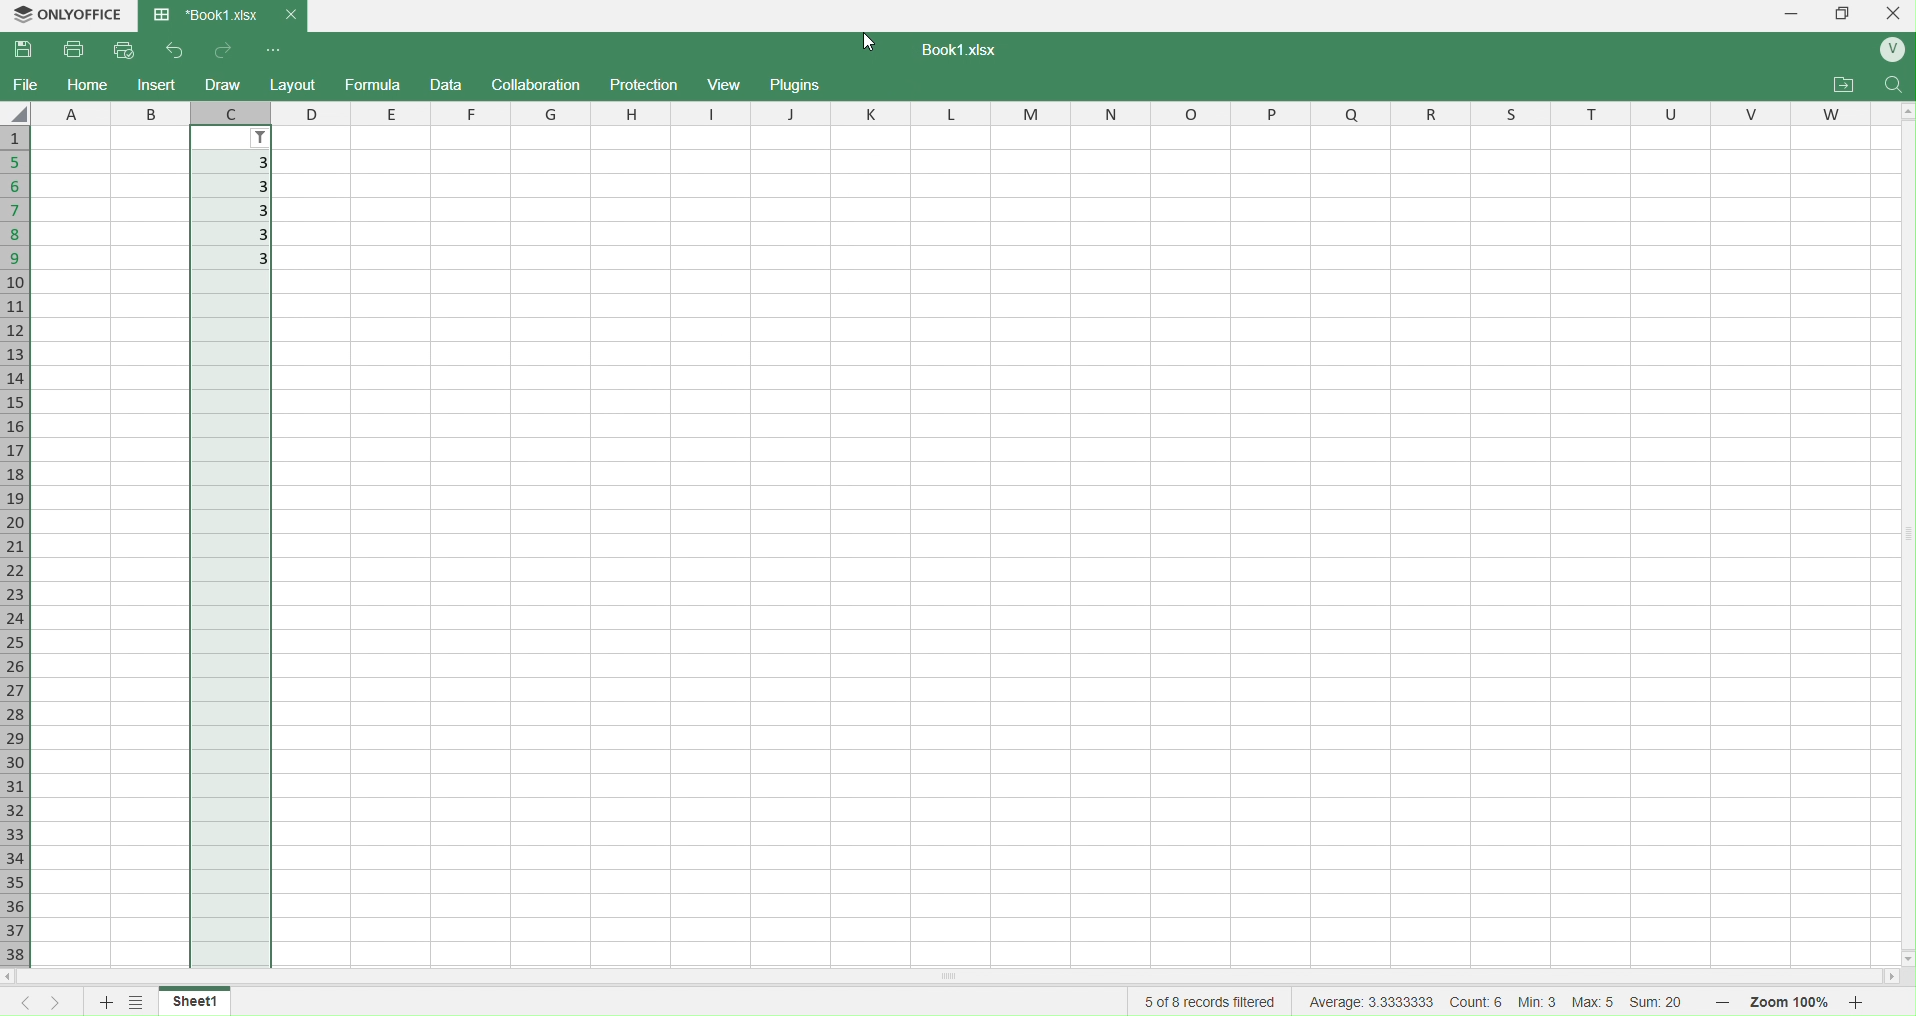 The height and width of the screenshot is (1016, 1916). Describe the element at coordinates (231, 187) in the screenshot. I see `3` at that location.